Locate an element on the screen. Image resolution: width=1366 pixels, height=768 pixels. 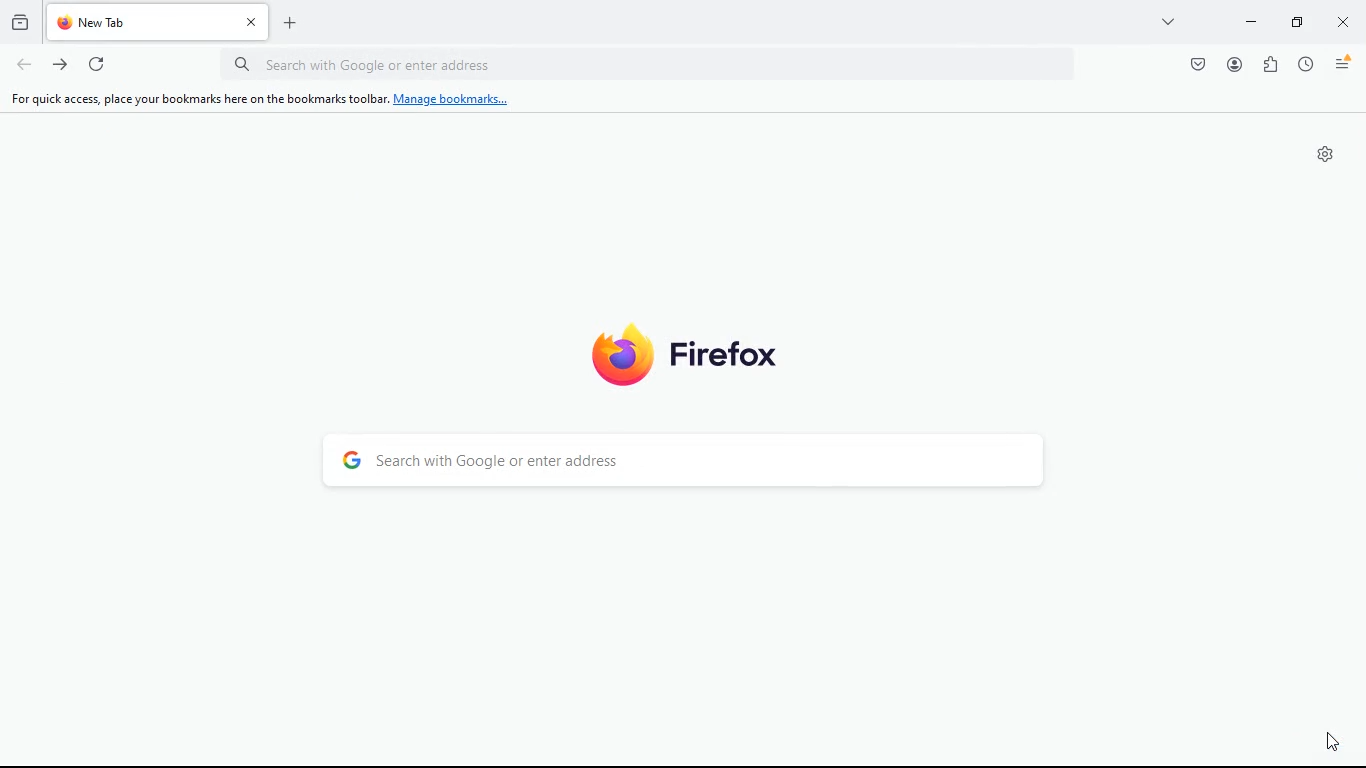
forward is located at coordinates (62, 67).